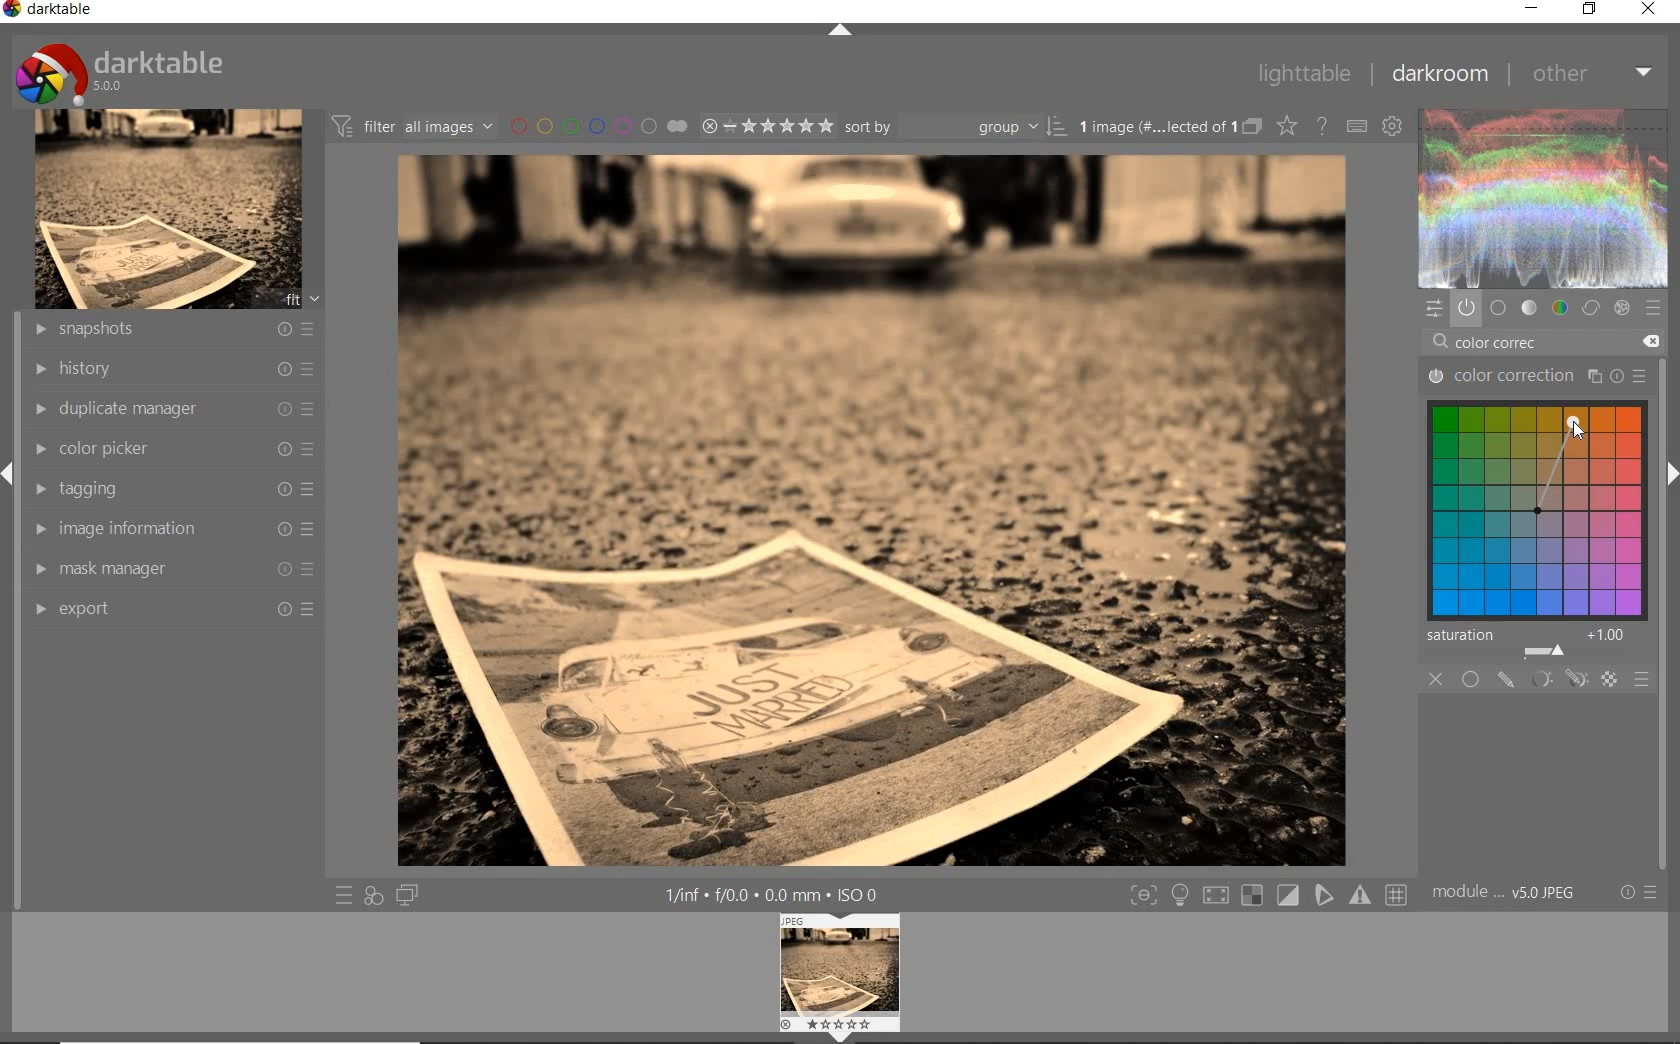 This screenshot has height=1044, width=1680. Describe the element at coordinates (1621, 308) in the screenshot. I see `effect` at that location.